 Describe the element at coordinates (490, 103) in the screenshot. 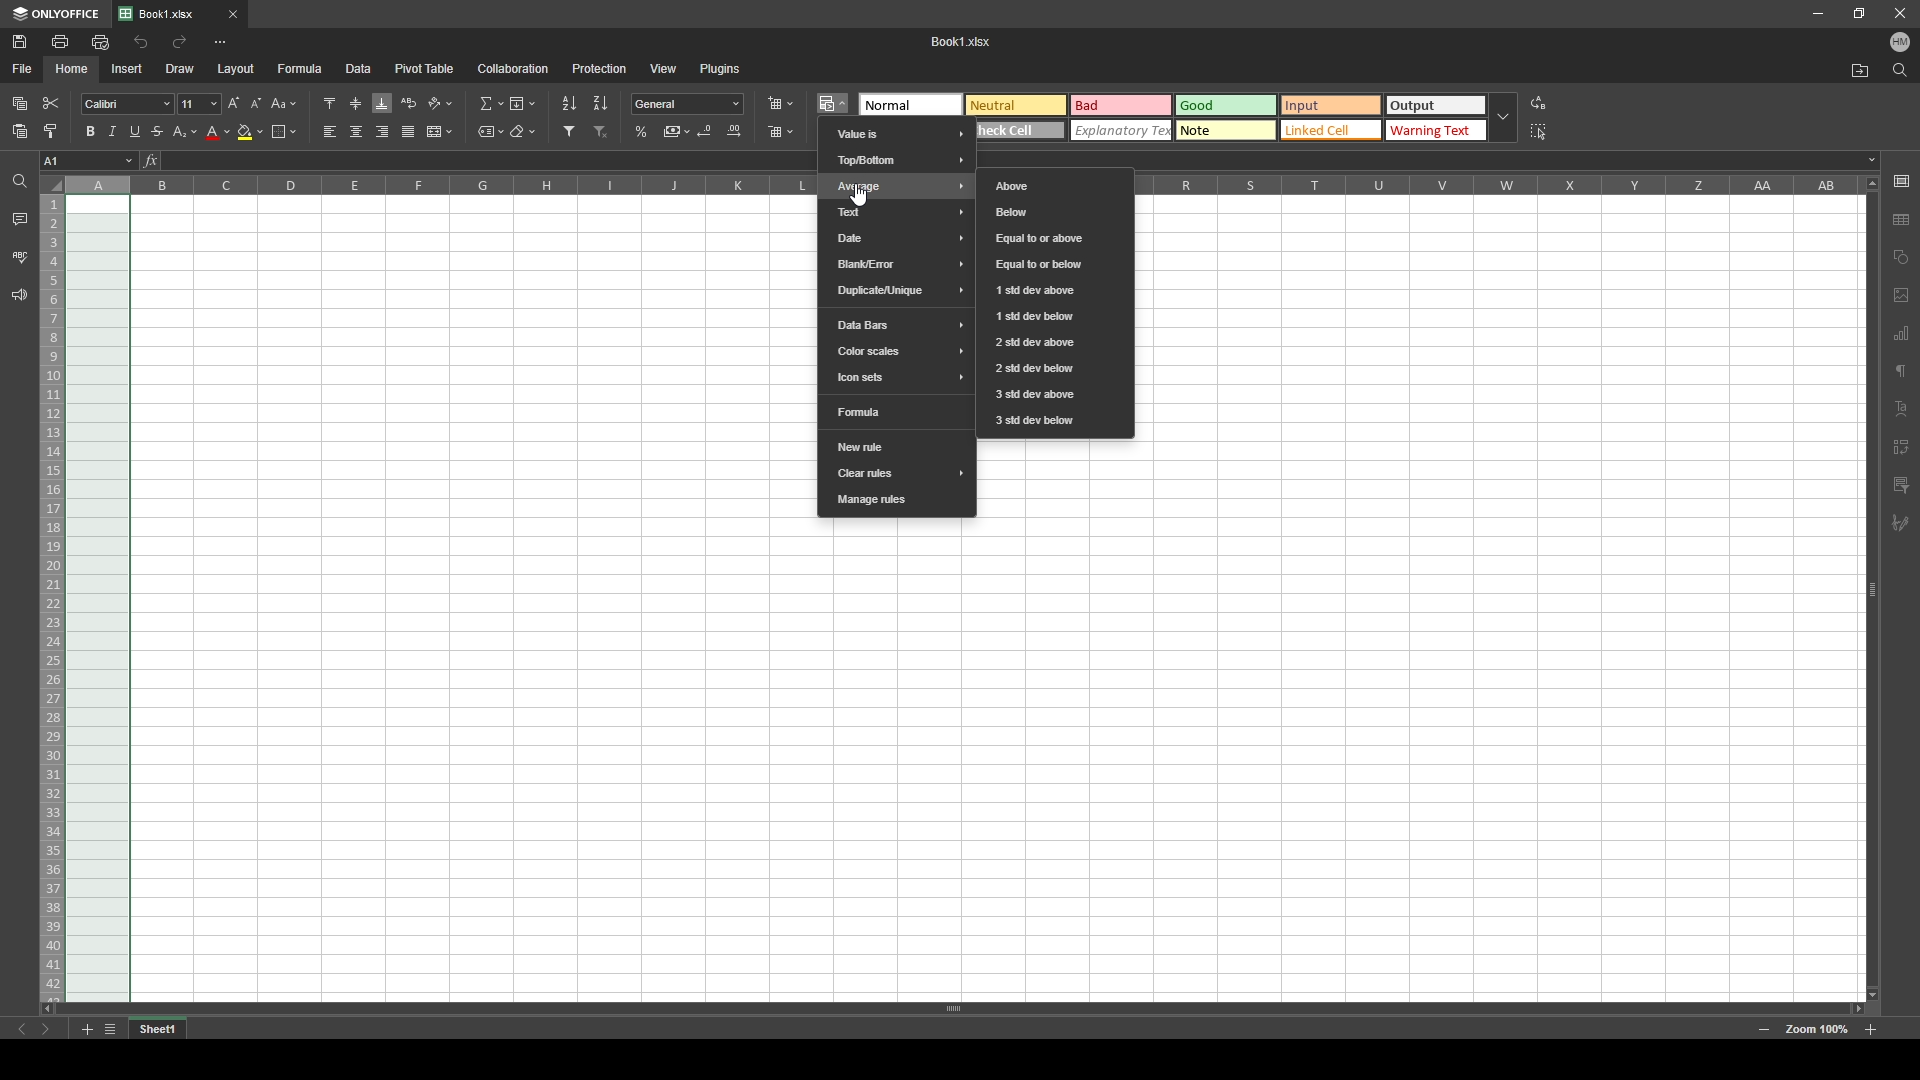

I see `summation` at that location.